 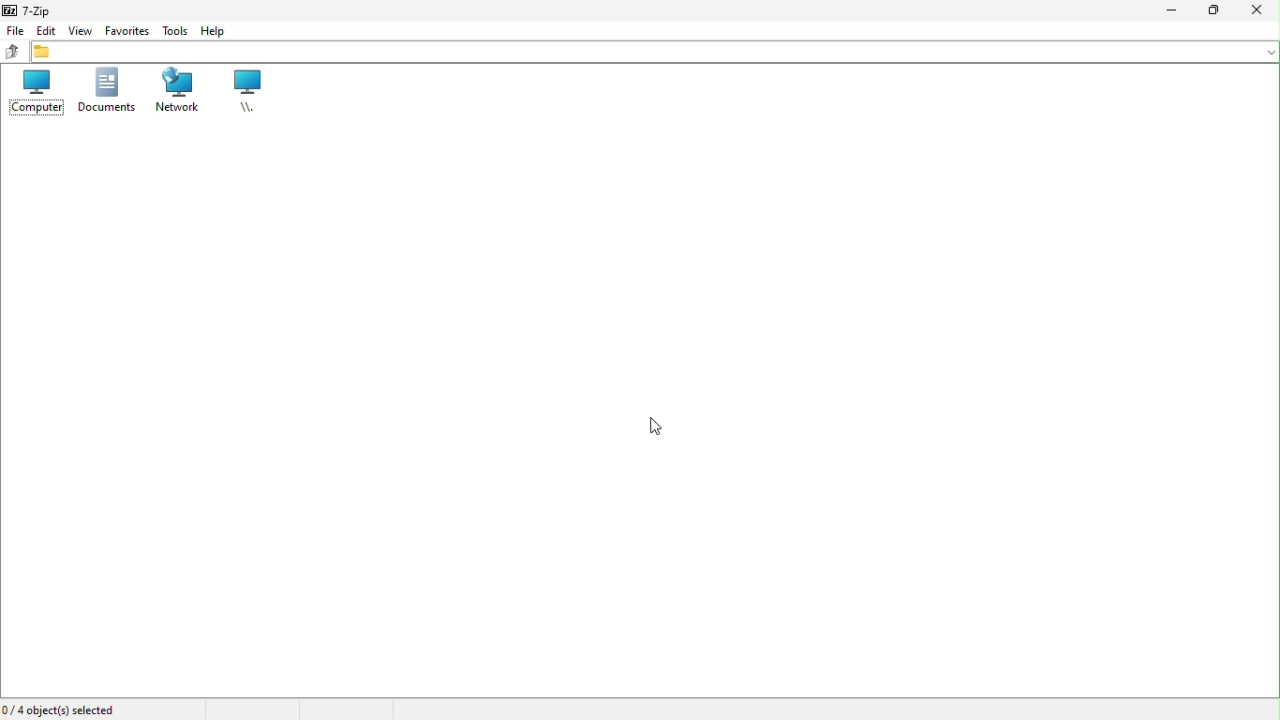 What do you see at coordinates (651, 424) in the screenshot?
I see `cursor` at bounding box center [651, 424].